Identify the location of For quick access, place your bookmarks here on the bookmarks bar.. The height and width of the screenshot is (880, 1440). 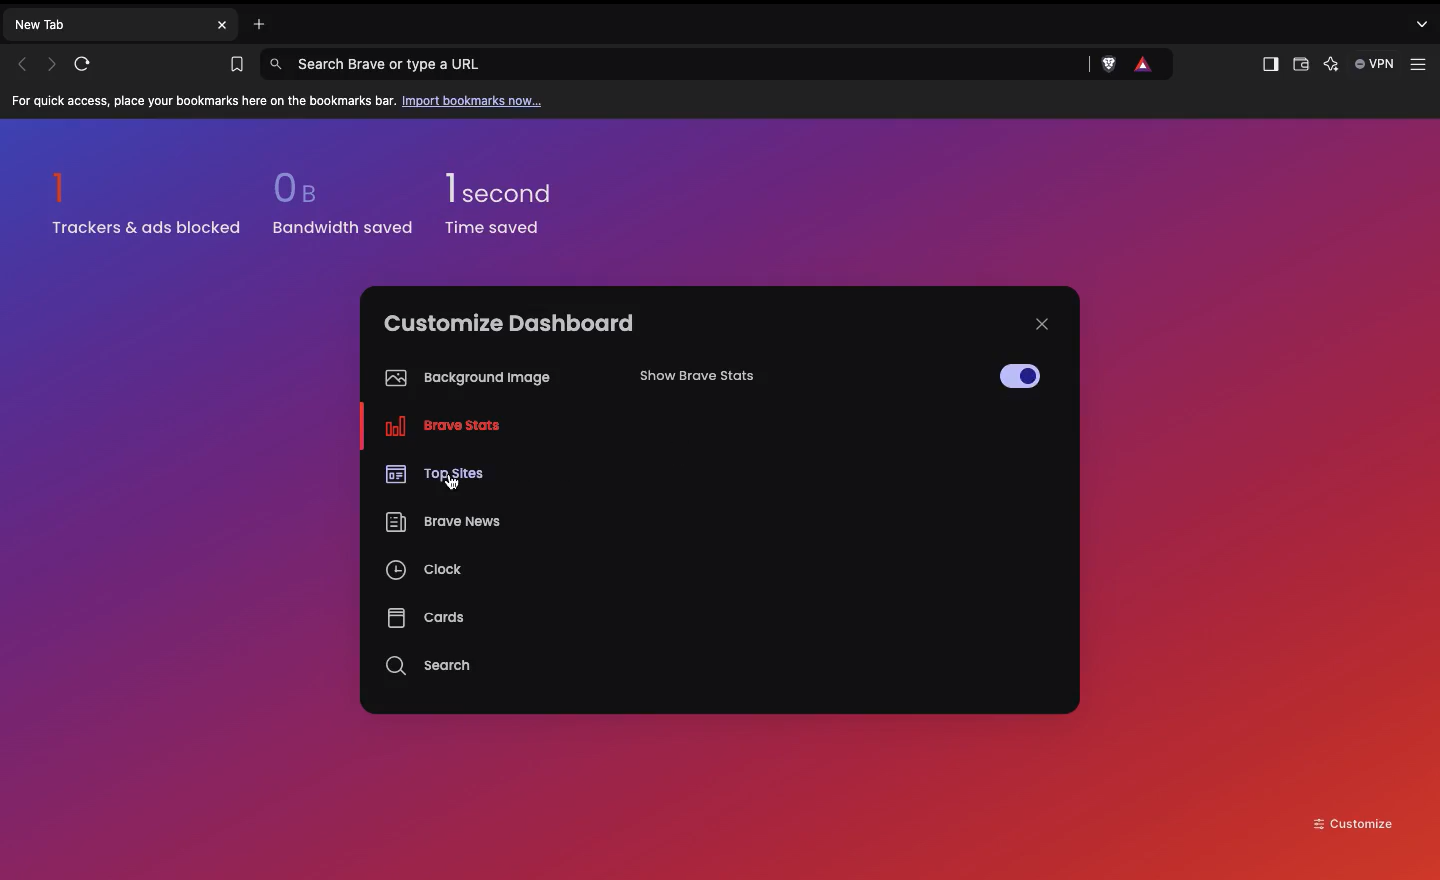
(204, 102).